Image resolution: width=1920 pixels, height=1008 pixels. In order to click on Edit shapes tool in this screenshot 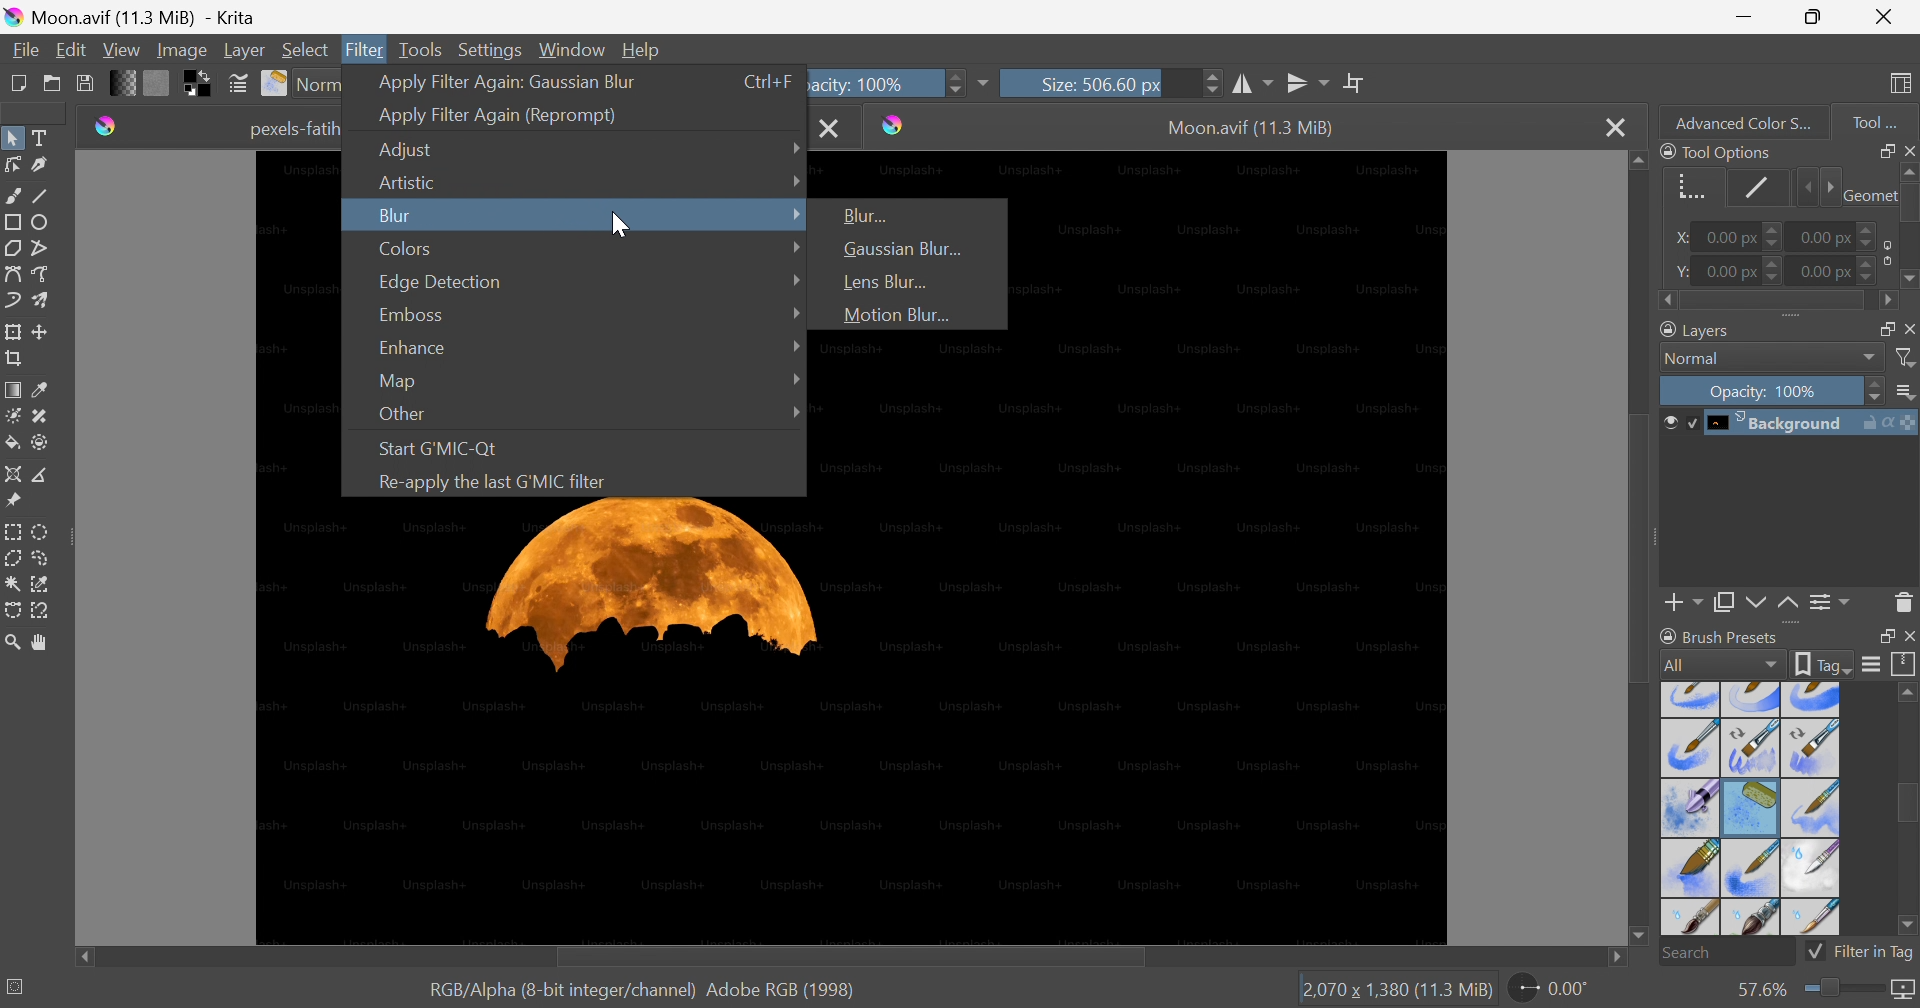, I will do `click(12, 164)`.